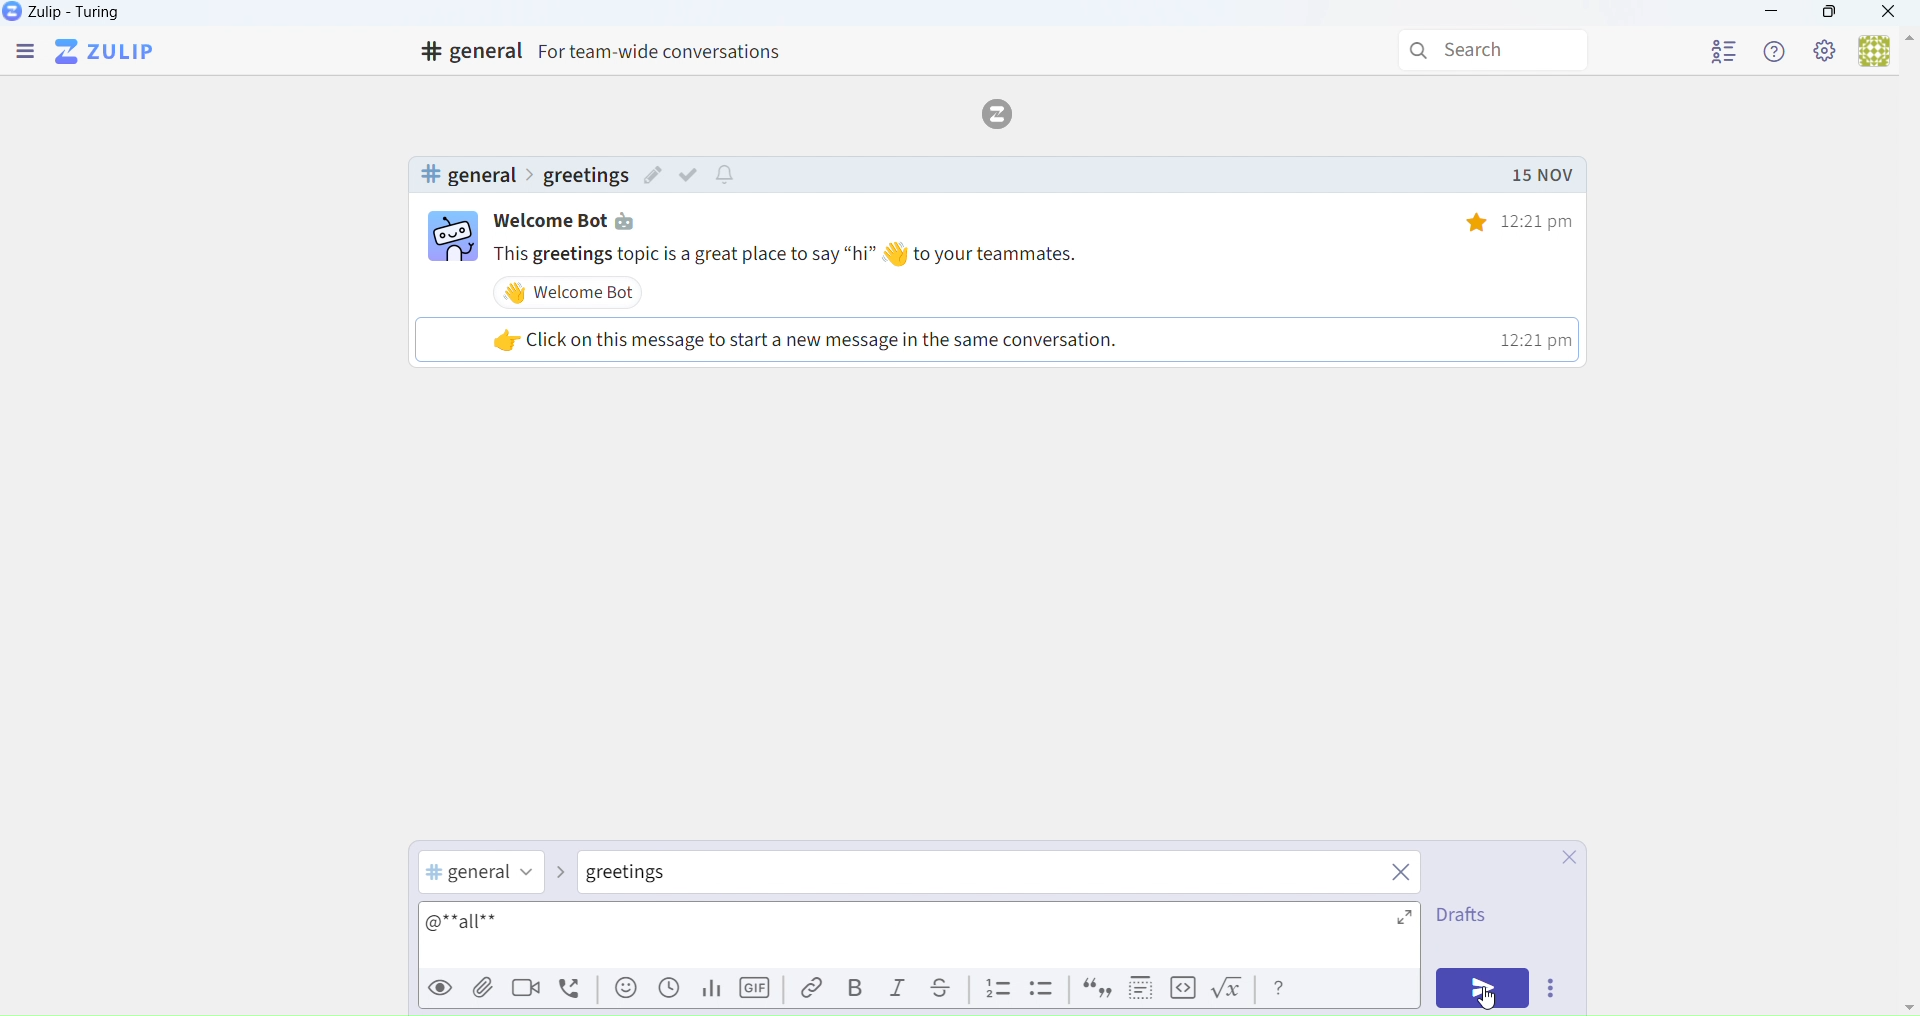 This screenshot has height=1016, width=1920. I want to click on Spoiler, so click(1135, 988).